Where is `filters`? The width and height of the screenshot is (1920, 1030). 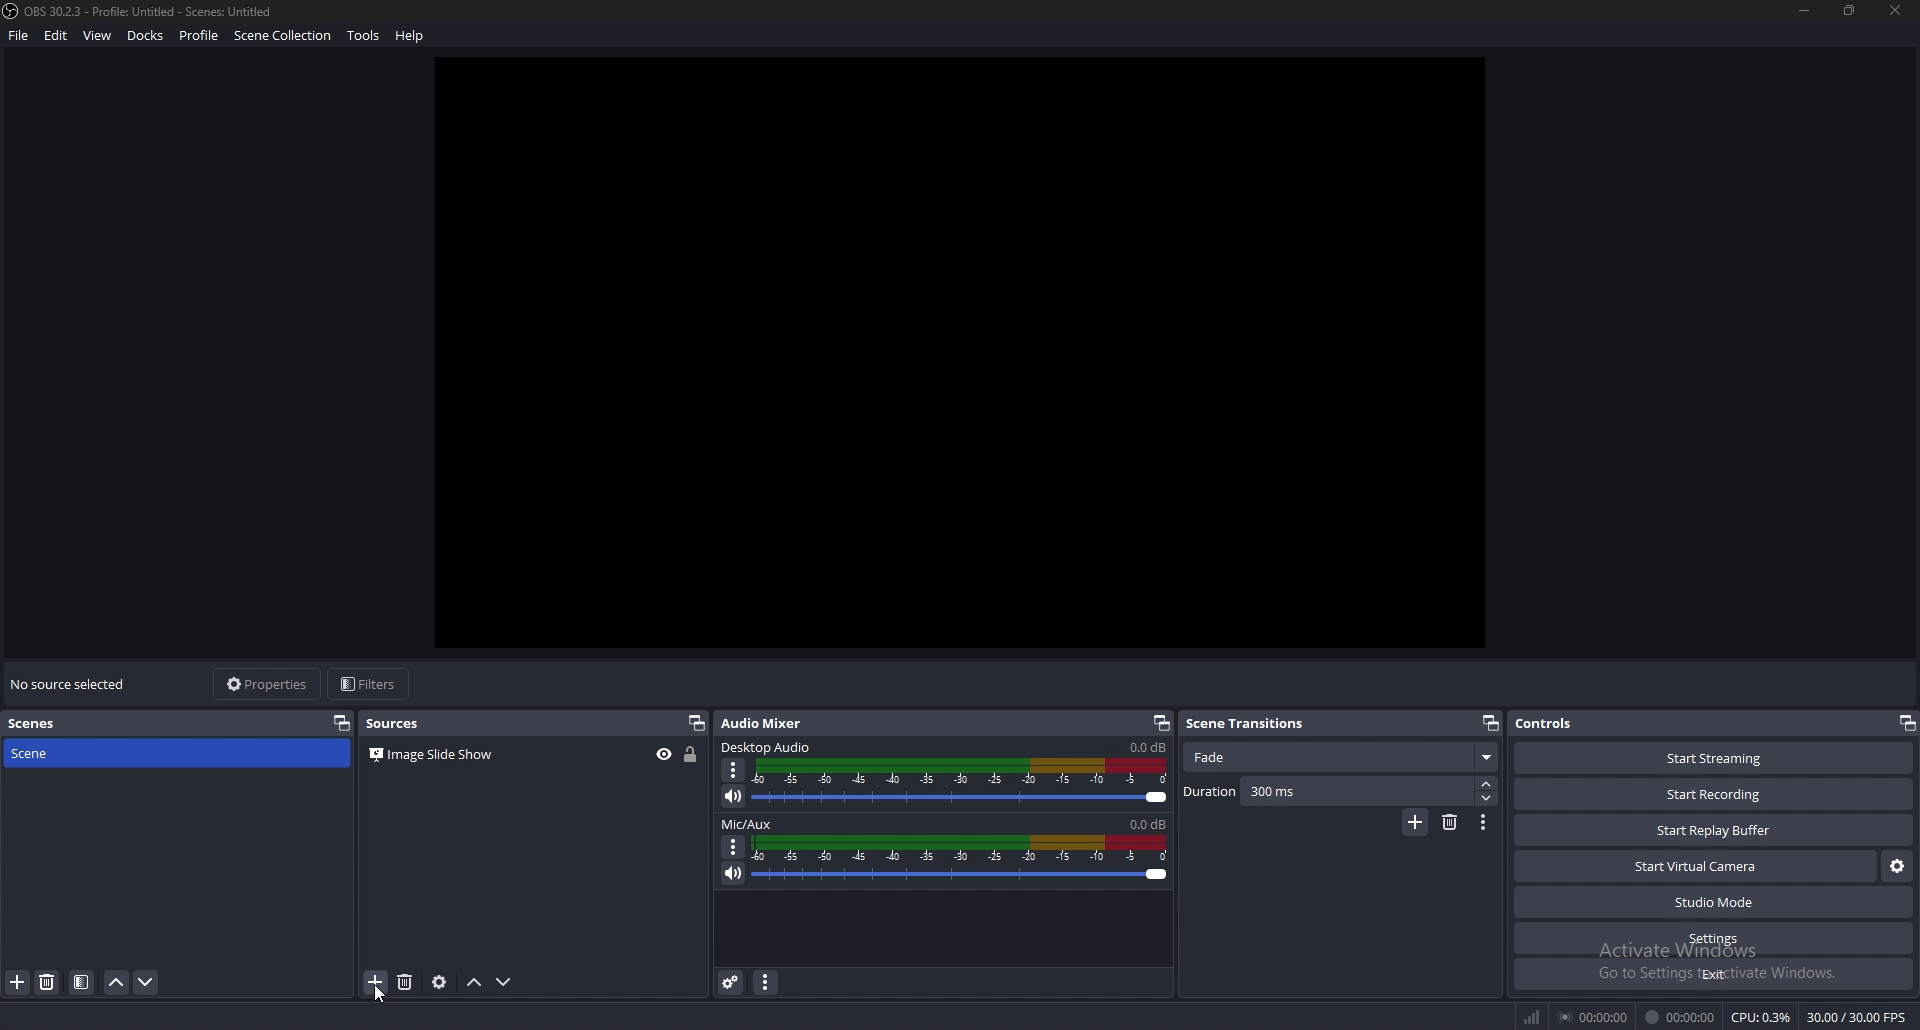
filters is located at coordinates (369, 685).